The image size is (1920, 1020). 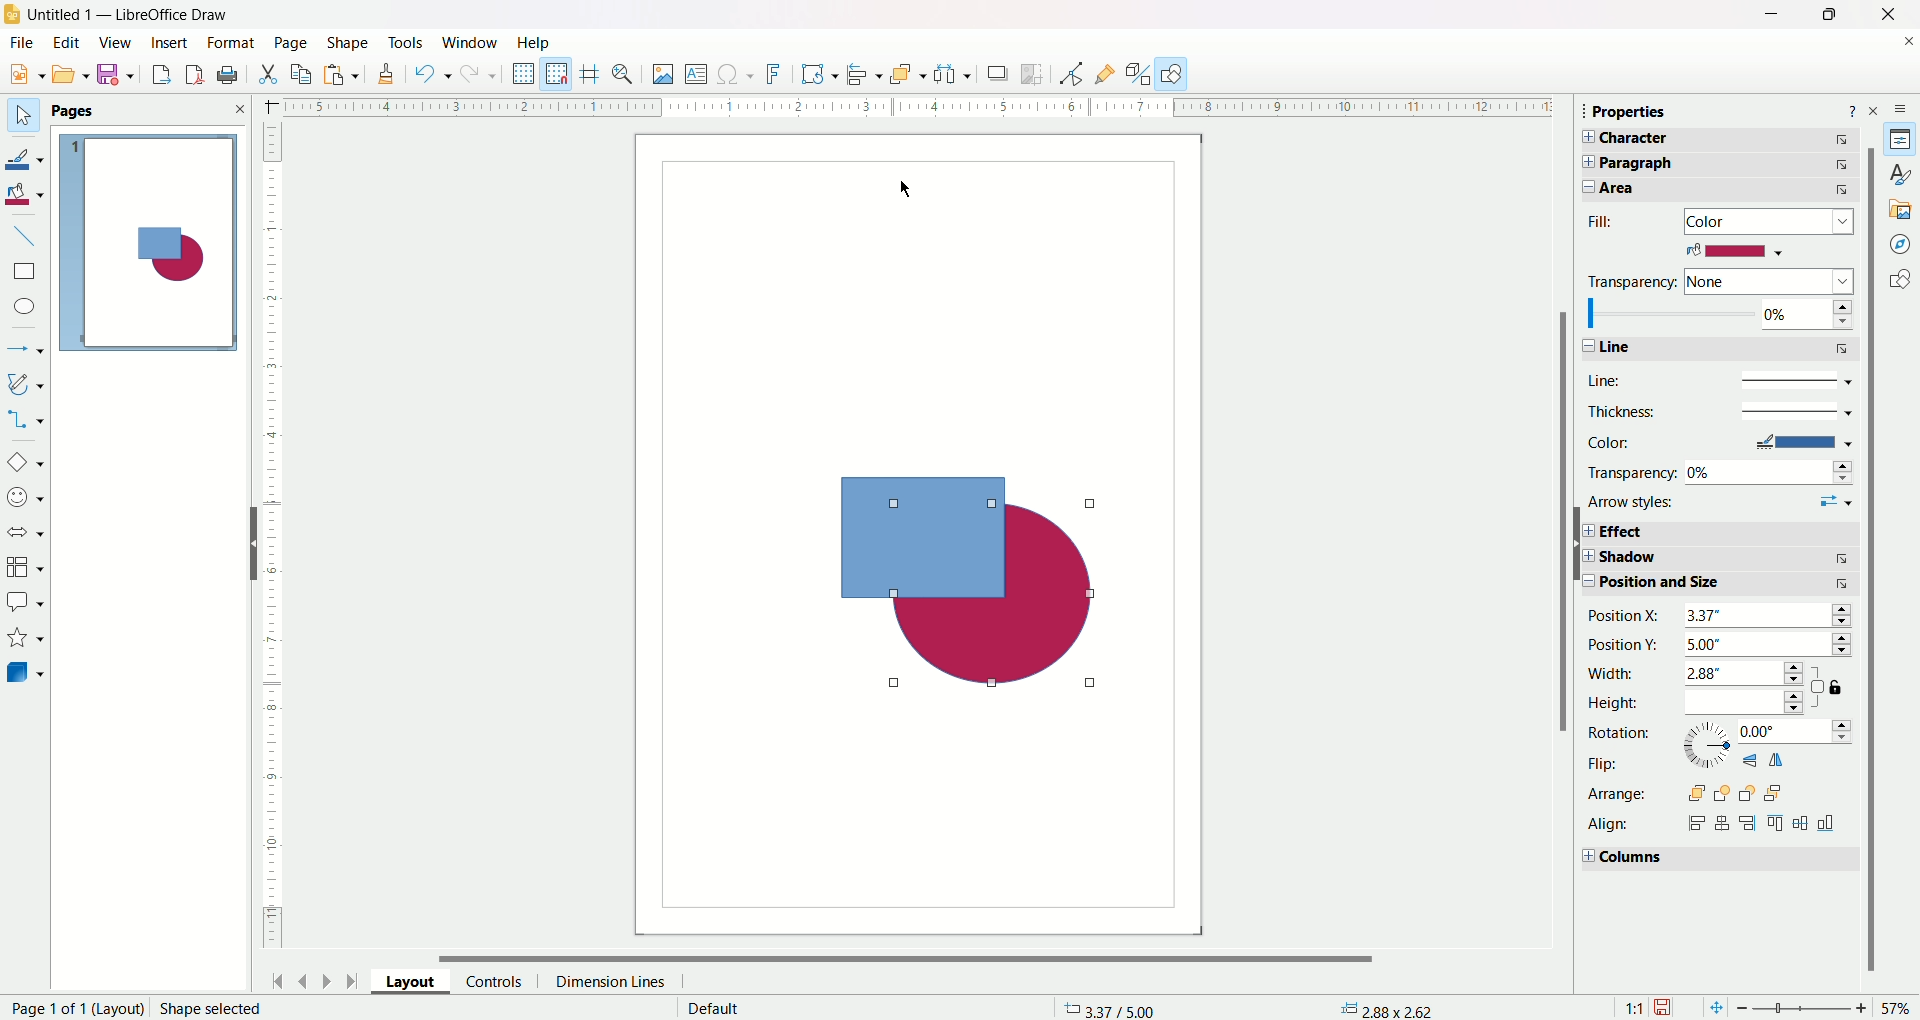 What do you see at coordinates (1389, 1008) in the screenshot?
I see `dimensions` at bounding box center [1389, 1008].